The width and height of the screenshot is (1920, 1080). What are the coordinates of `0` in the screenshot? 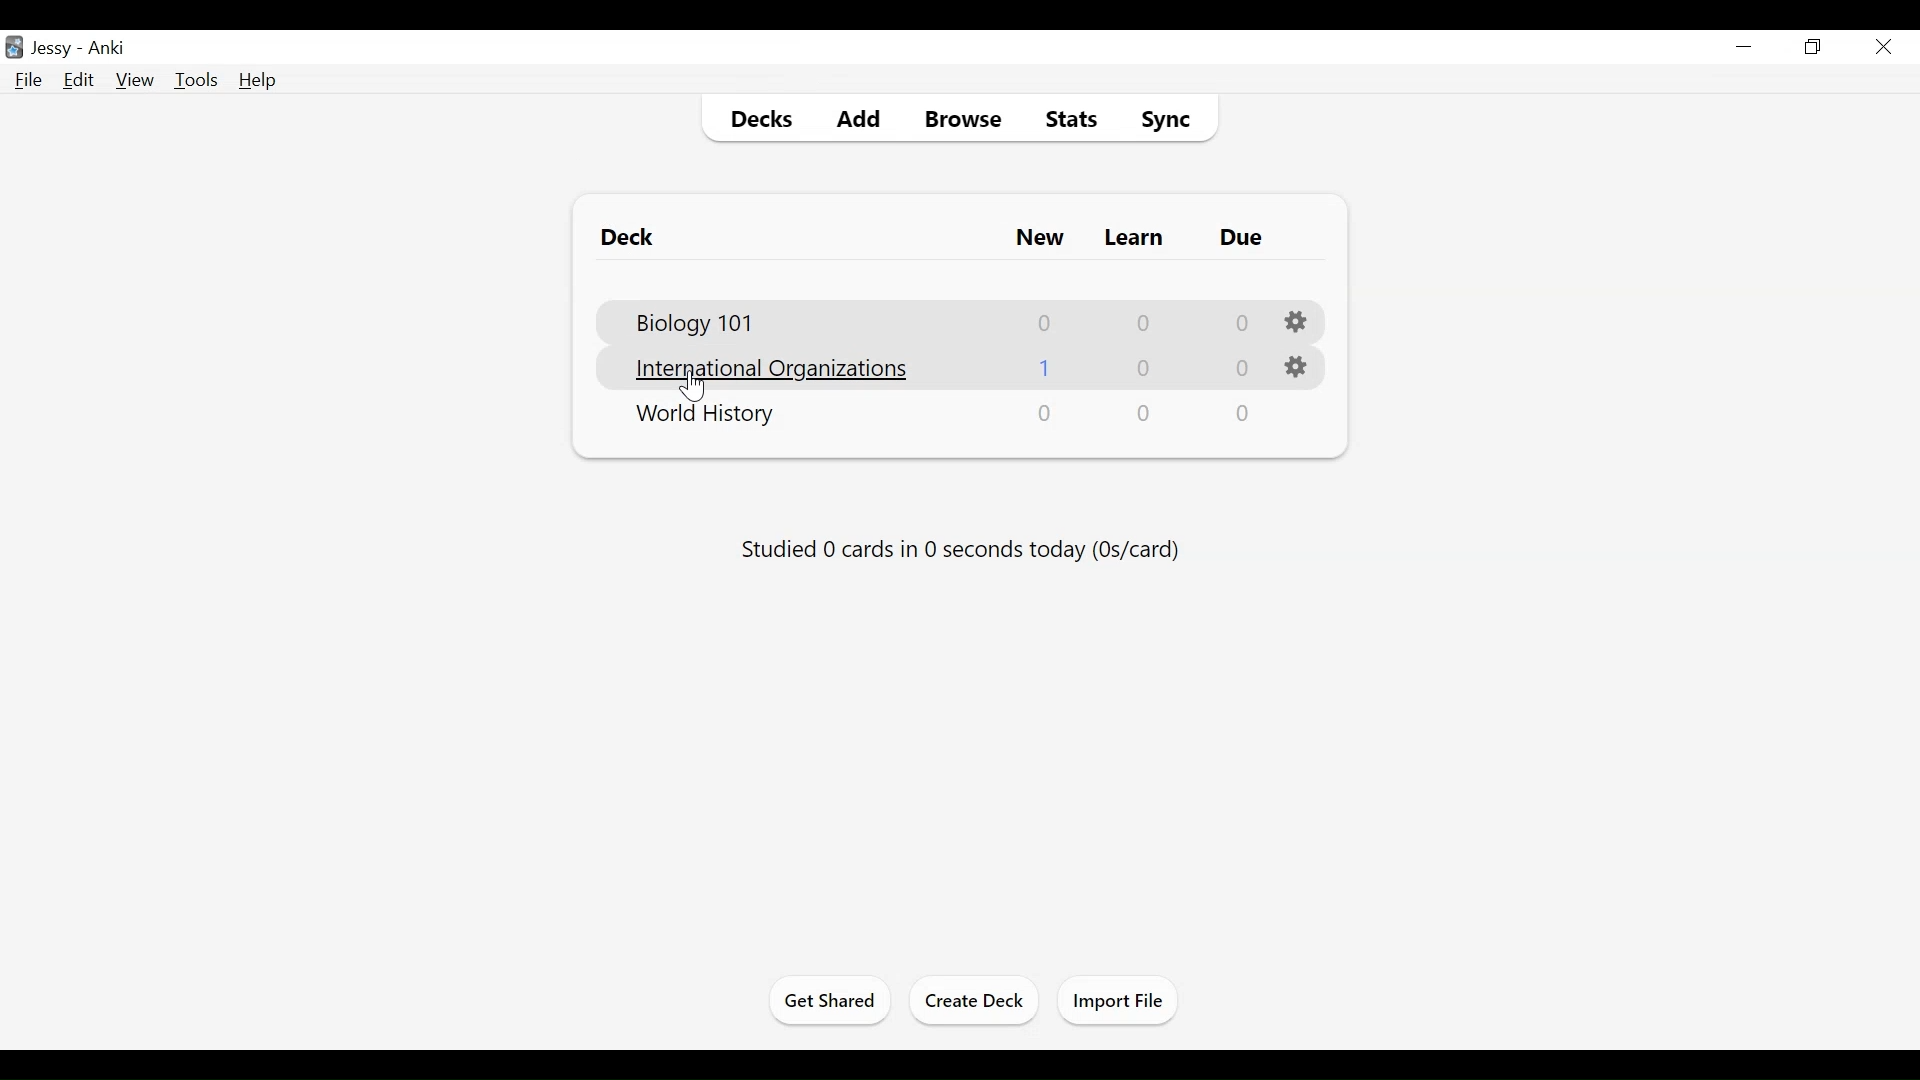 It's located at (1147, 414).